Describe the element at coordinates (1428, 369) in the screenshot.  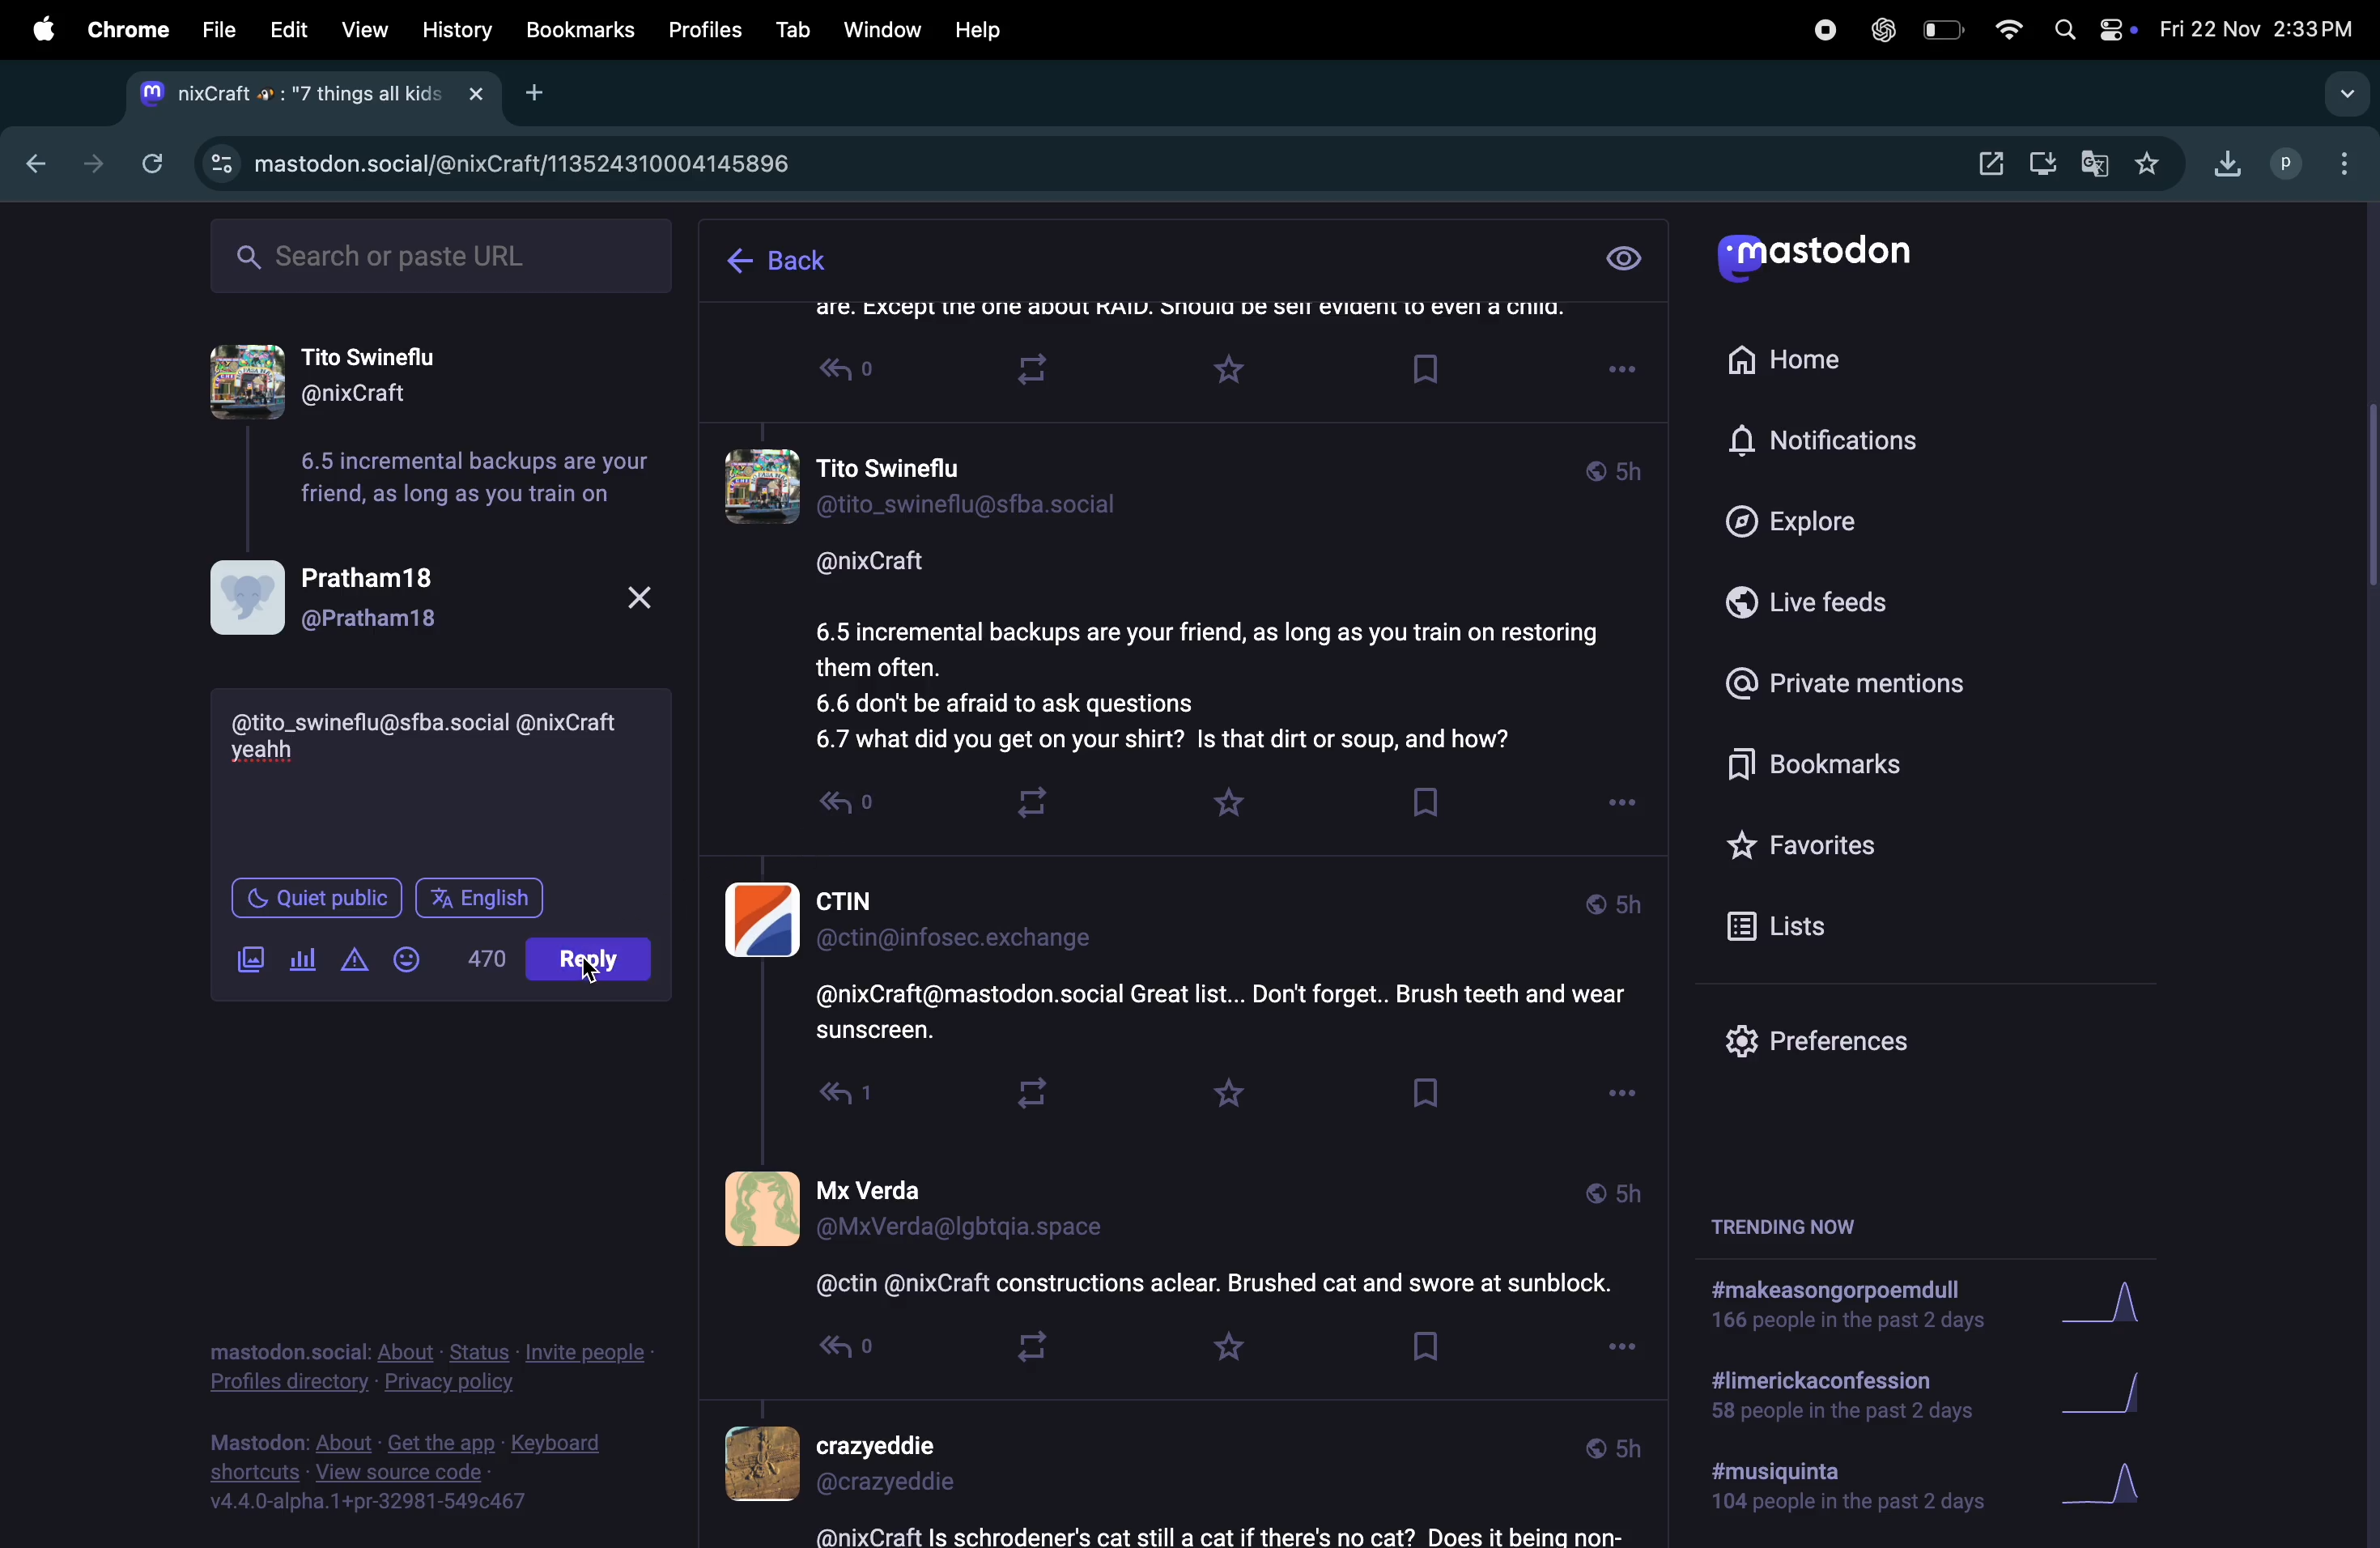
I see `Bookmark` at that location.